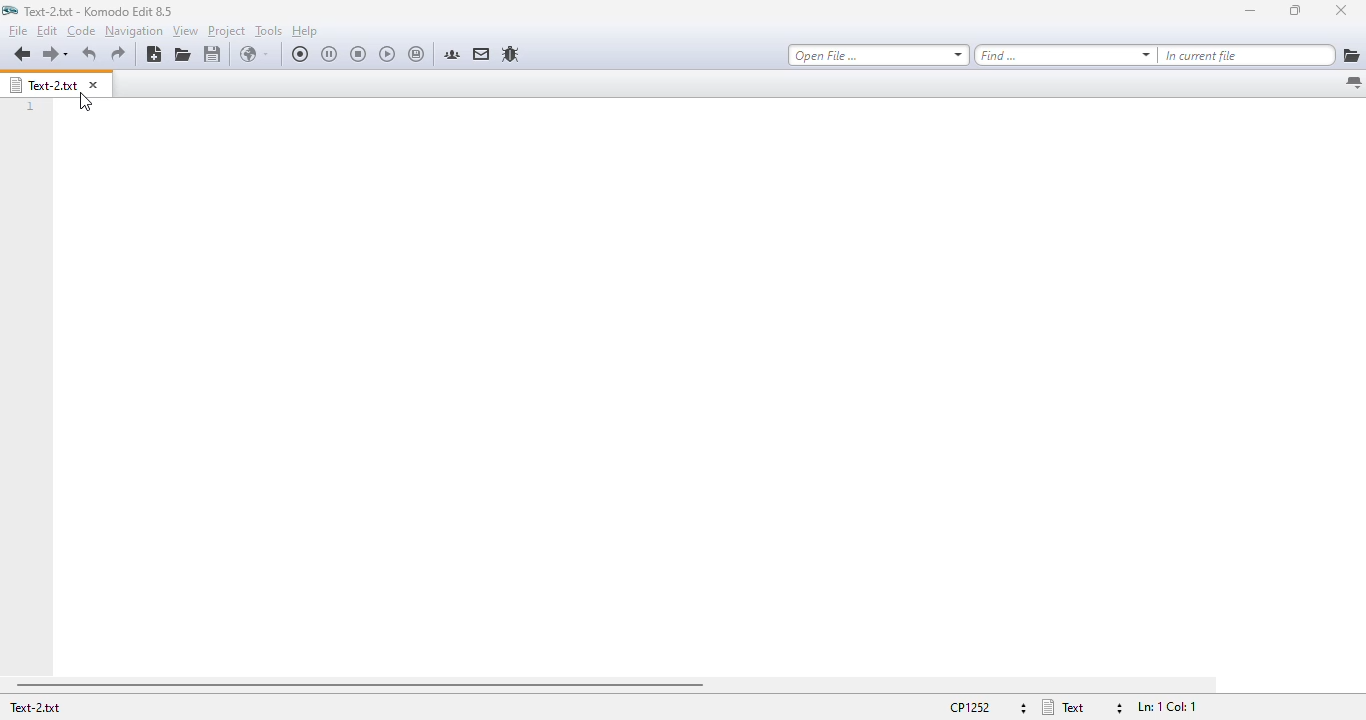  Describe the element at coordinates (1248, 54) in the screenshot. I see `in the current file` at that location.